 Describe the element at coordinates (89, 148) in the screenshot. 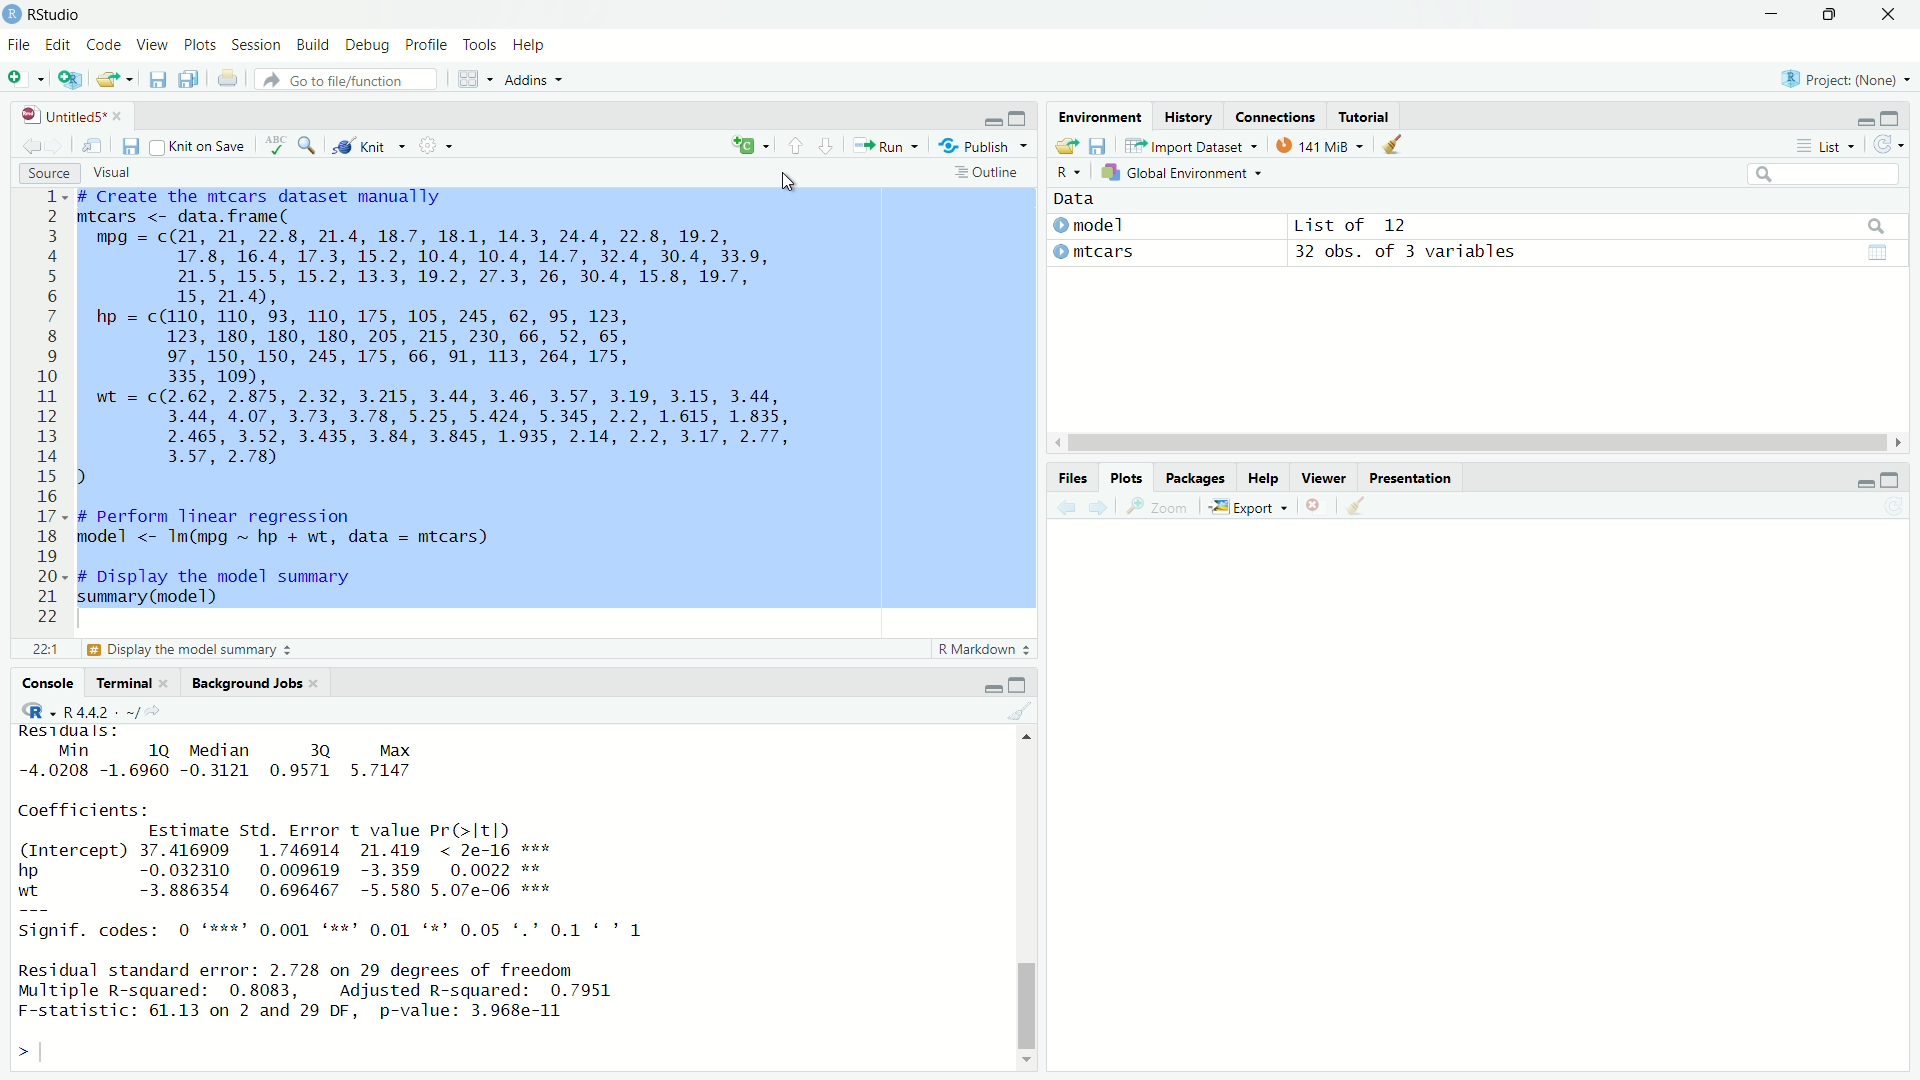

I see `show in new window` at that location.